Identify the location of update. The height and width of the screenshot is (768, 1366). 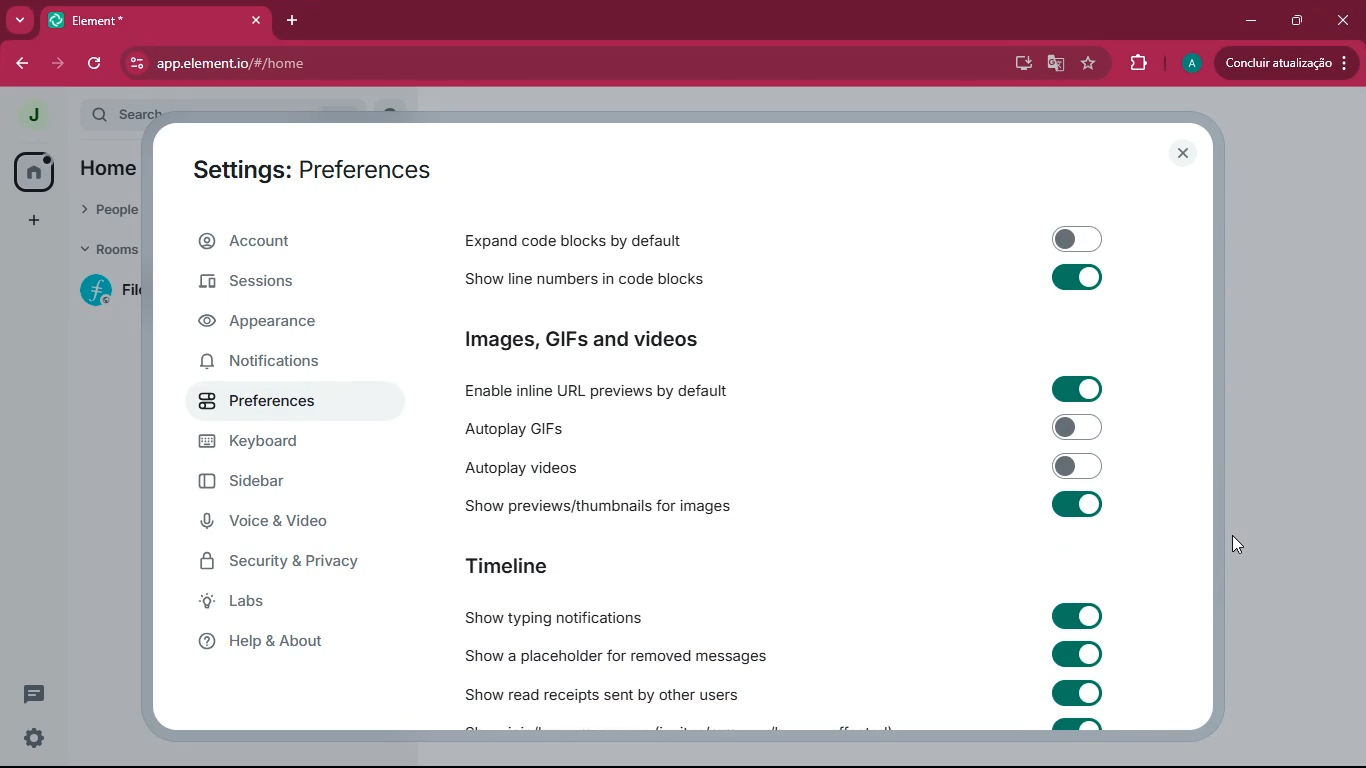
(1286, 61).